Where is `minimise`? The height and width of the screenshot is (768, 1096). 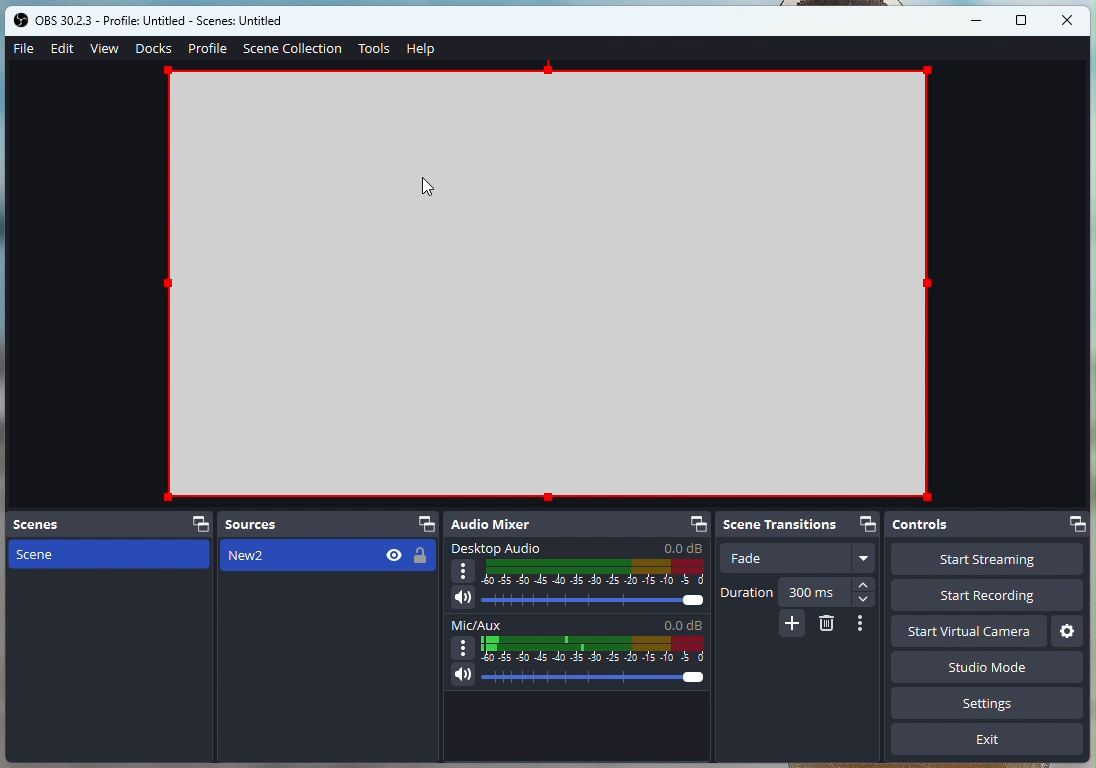
minimise is located at coordinates (980, 20).